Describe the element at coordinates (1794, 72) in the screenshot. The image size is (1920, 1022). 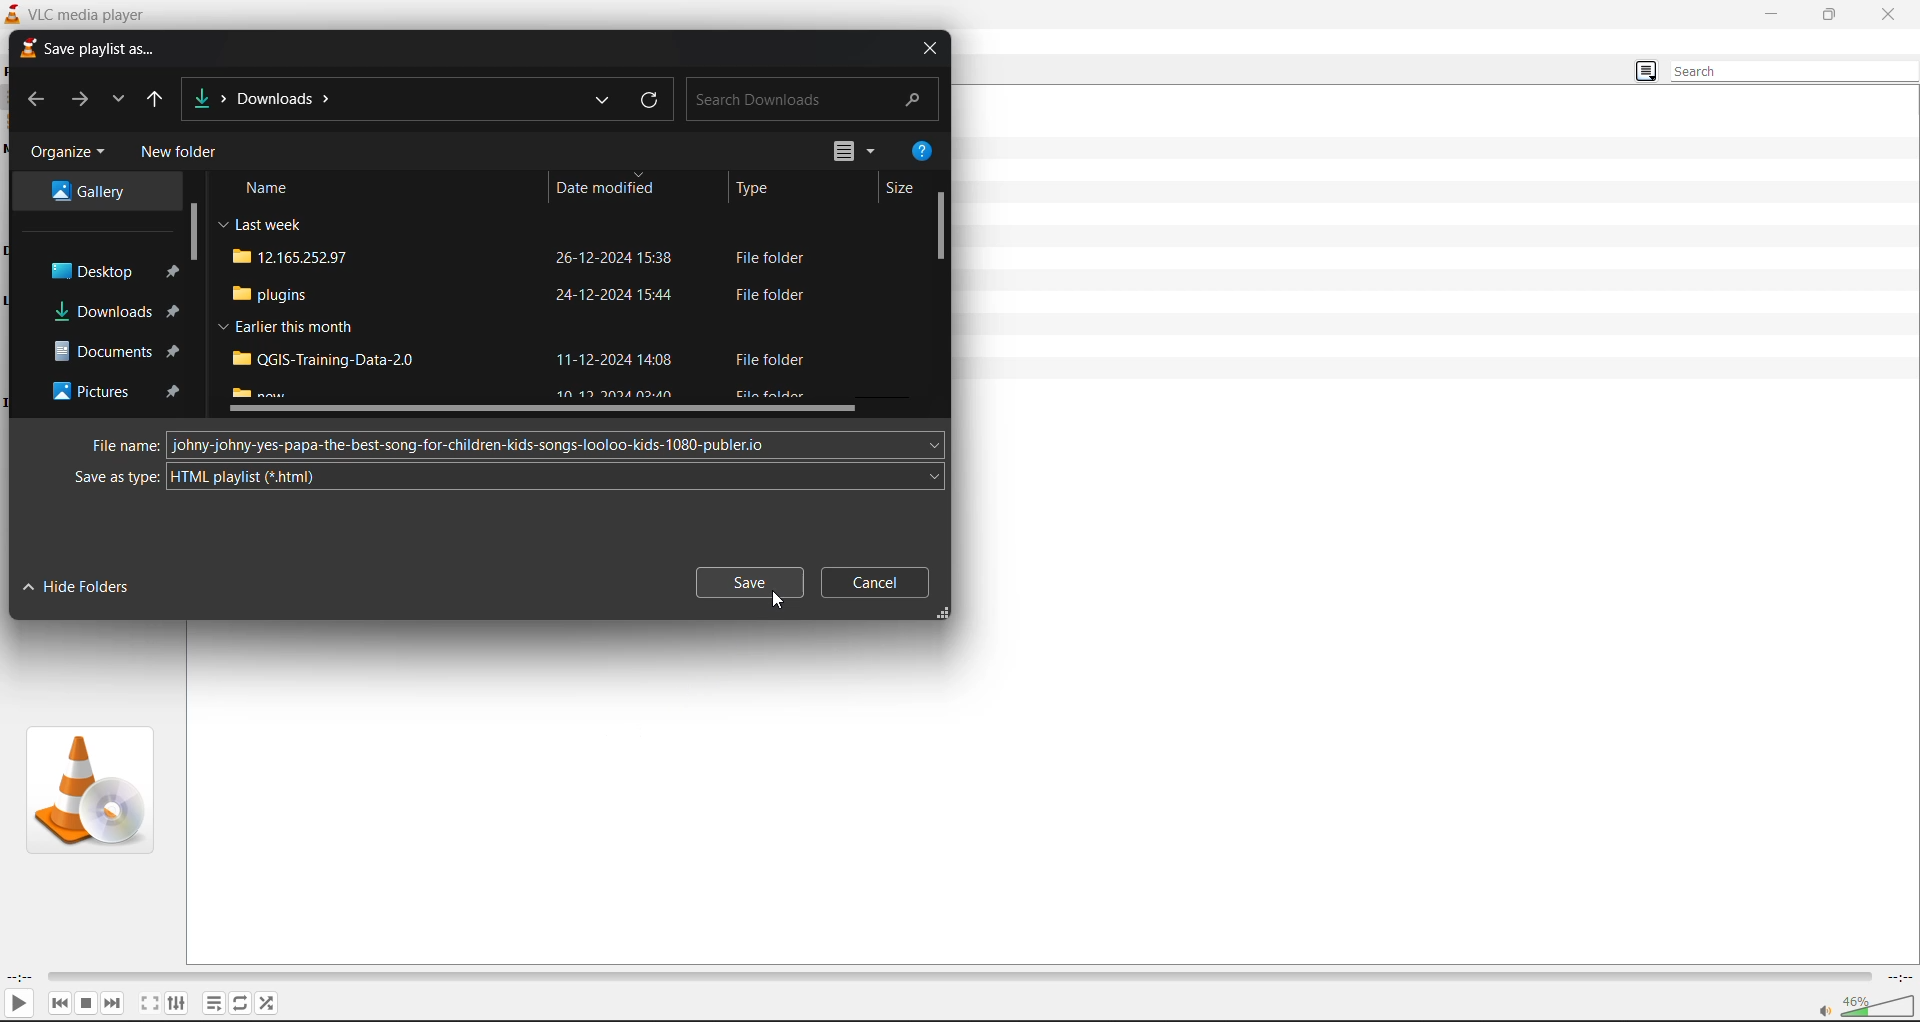
I see `search` at that location.